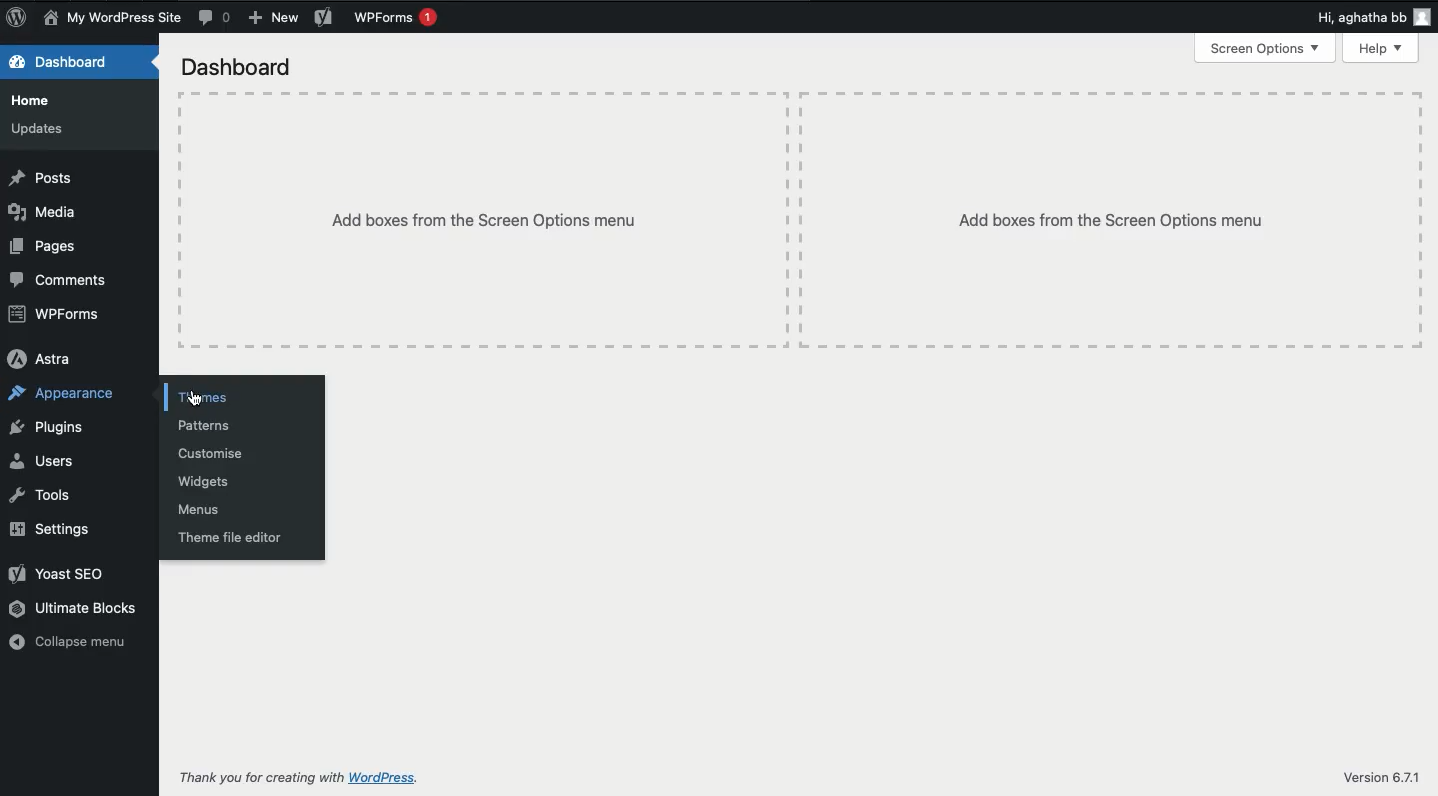  I want to click on Yoast, so click(320, 18).